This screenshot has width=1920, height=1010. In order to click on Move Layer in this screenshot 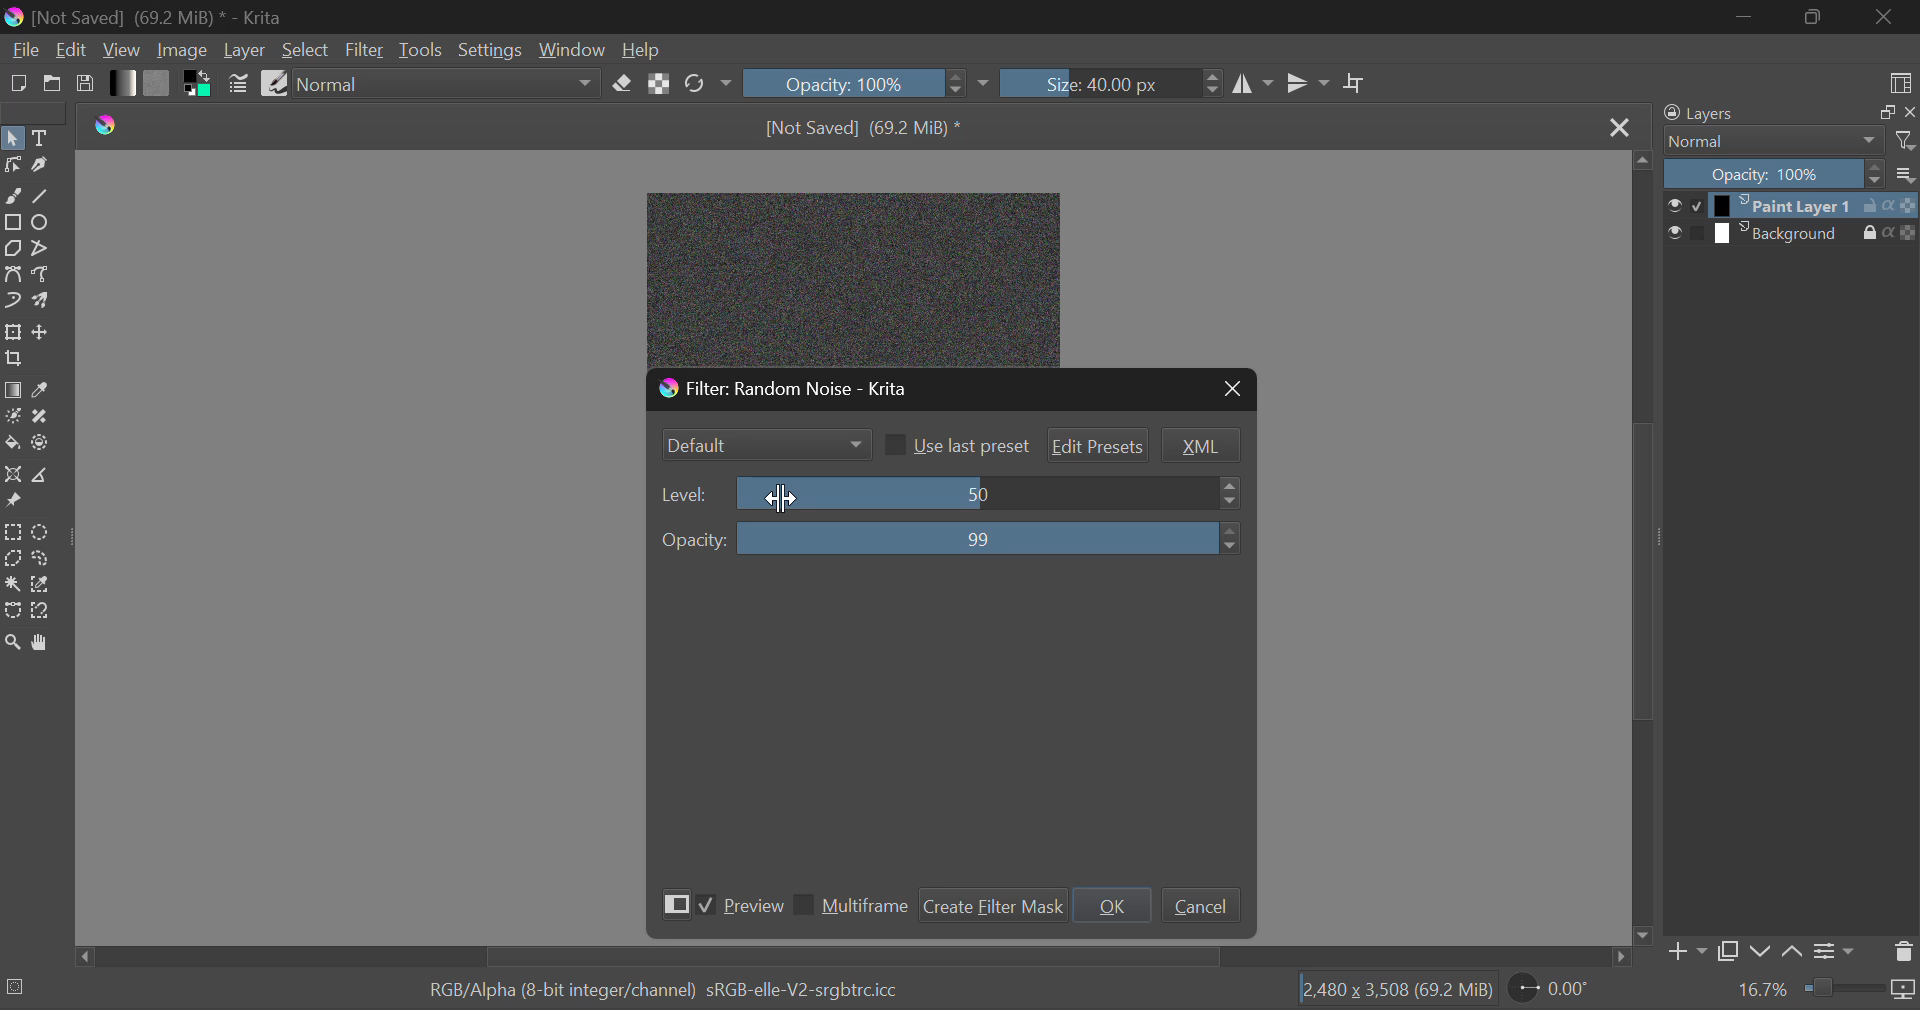, I will do `click(43, 335)`.